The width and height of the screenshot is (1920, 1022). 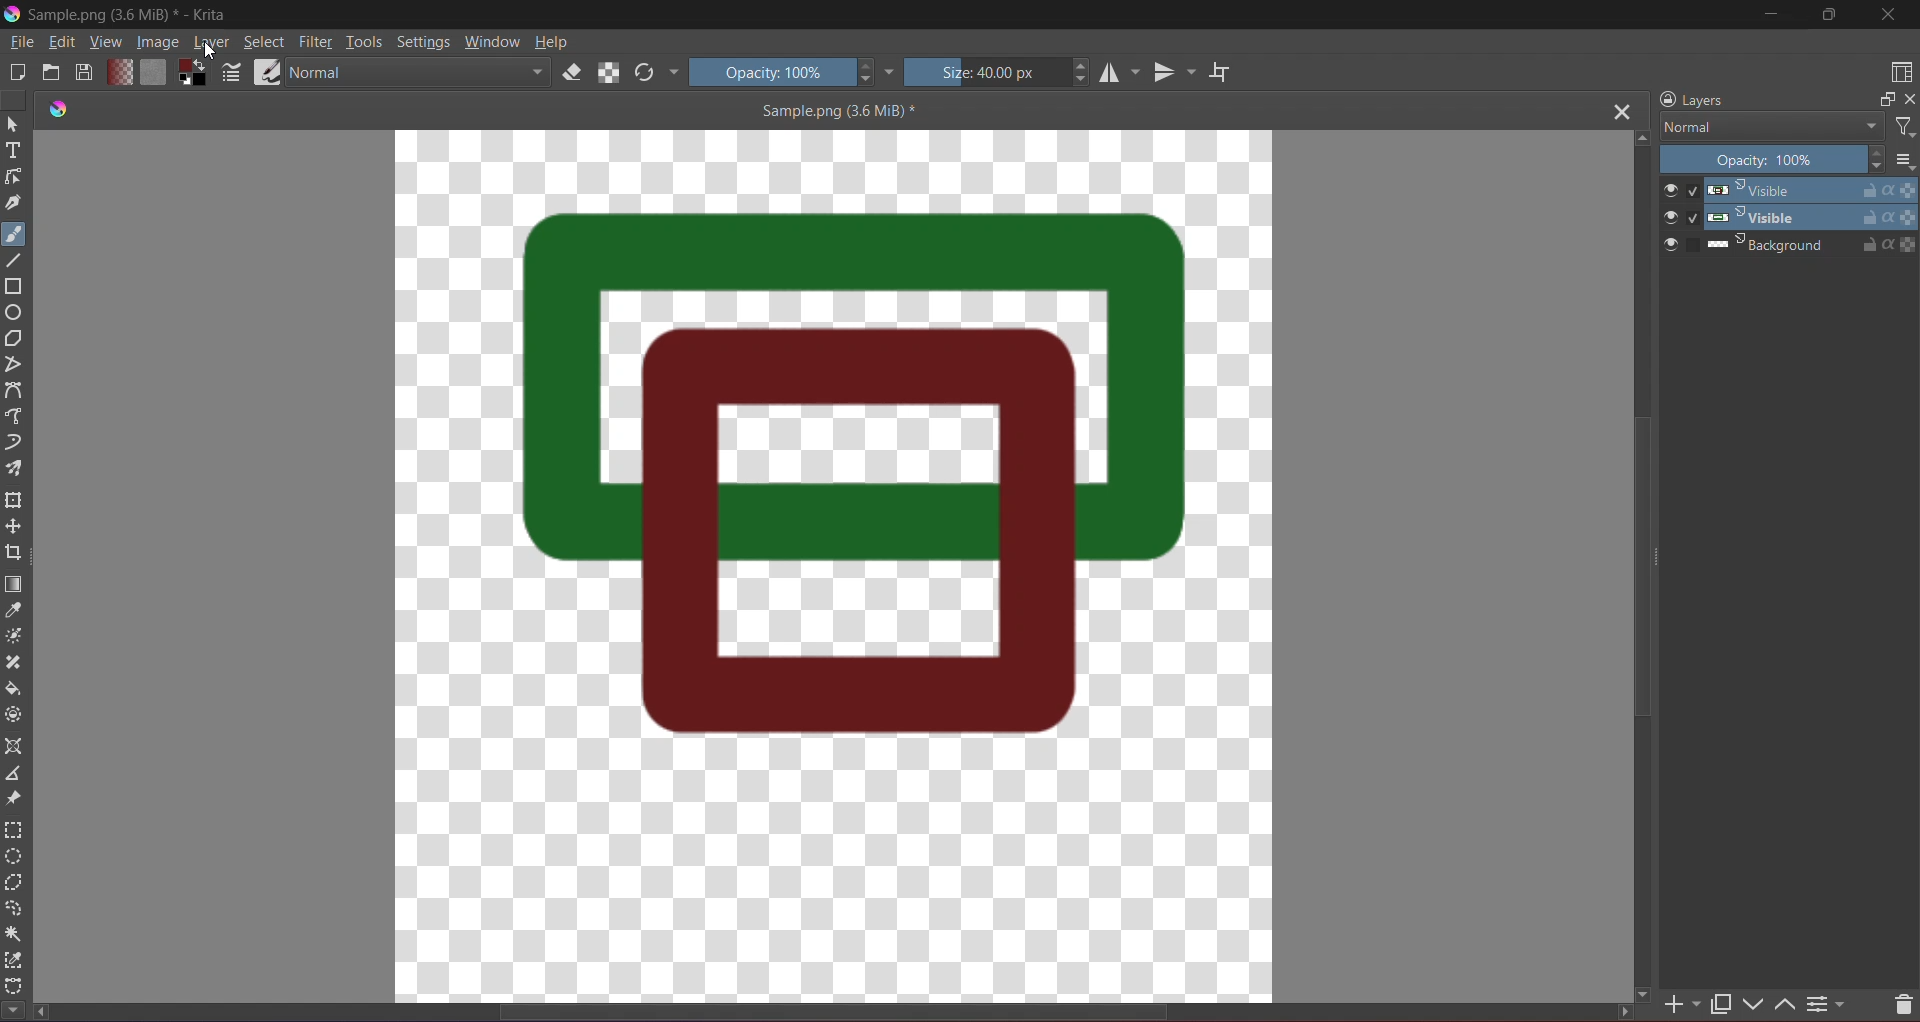 I want to click on Sample.png (3.6MiB), so click(x=837, y=110).